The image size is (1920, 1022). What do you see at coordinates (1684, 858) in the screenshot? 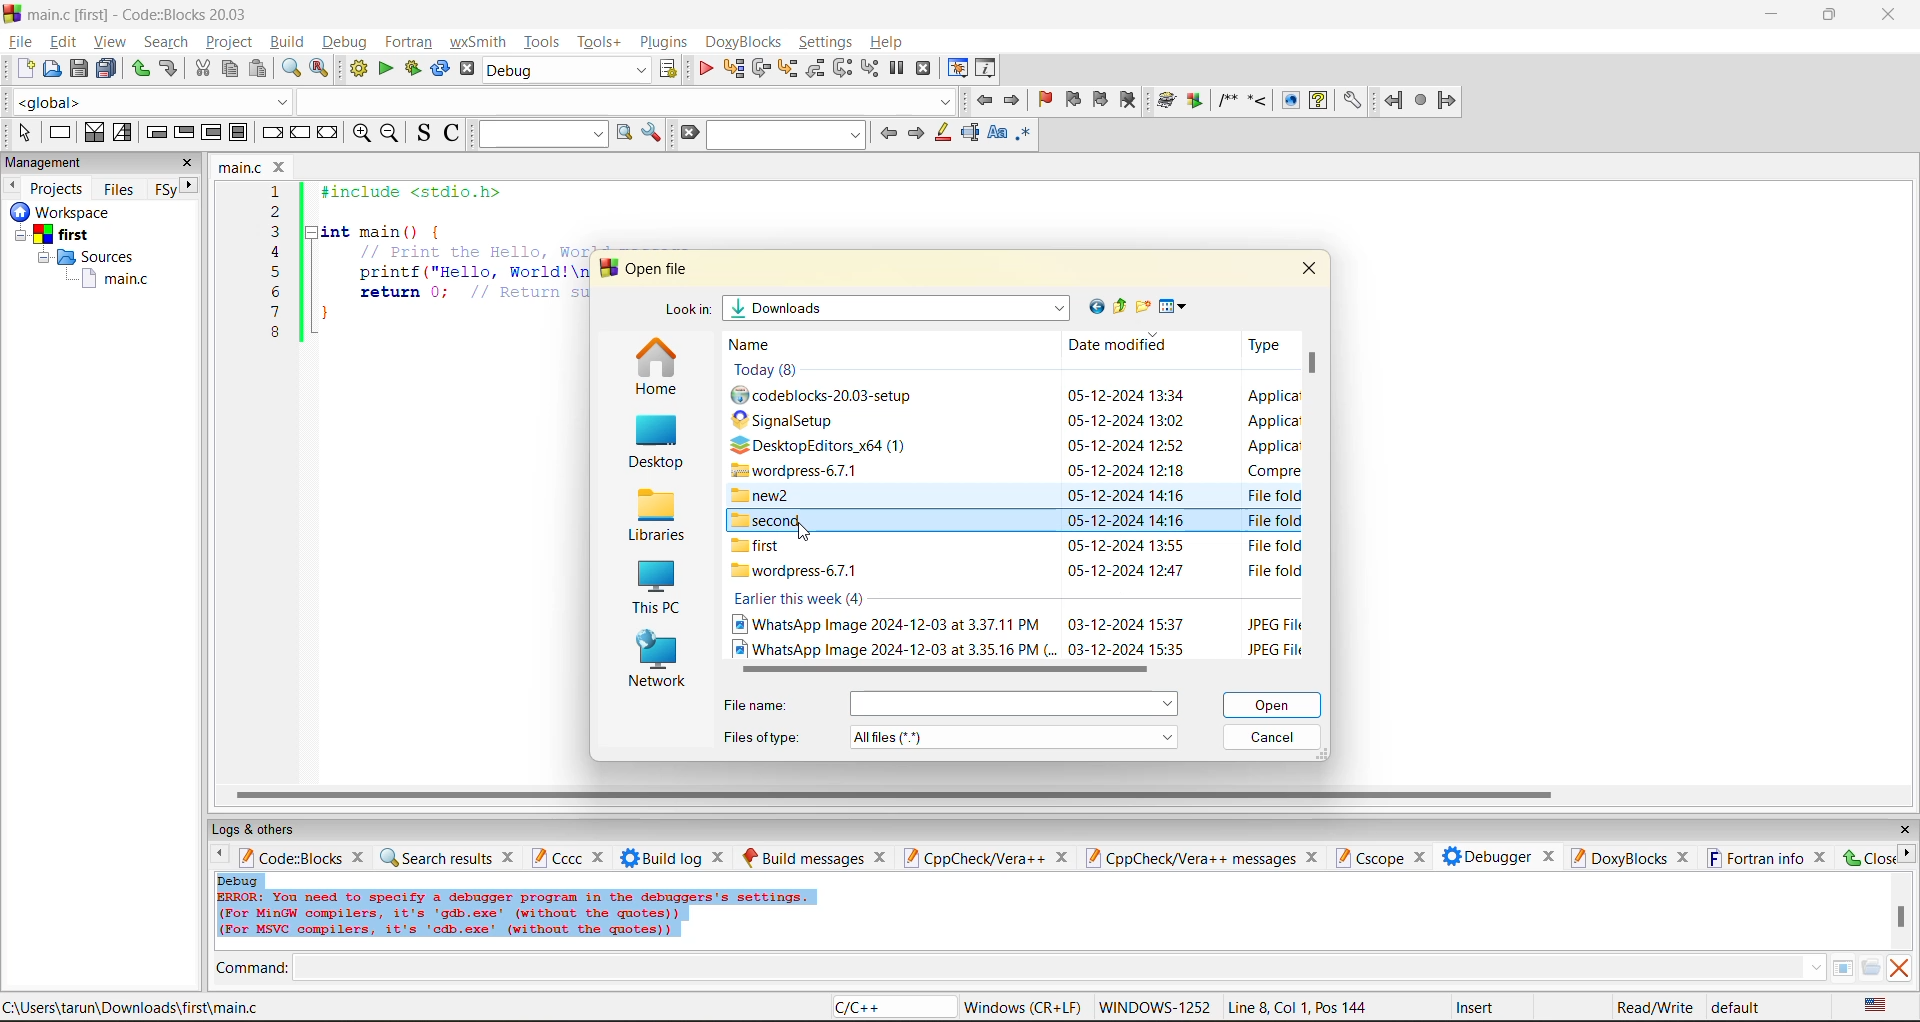
I see `close` at bounding box center [1684, 858].